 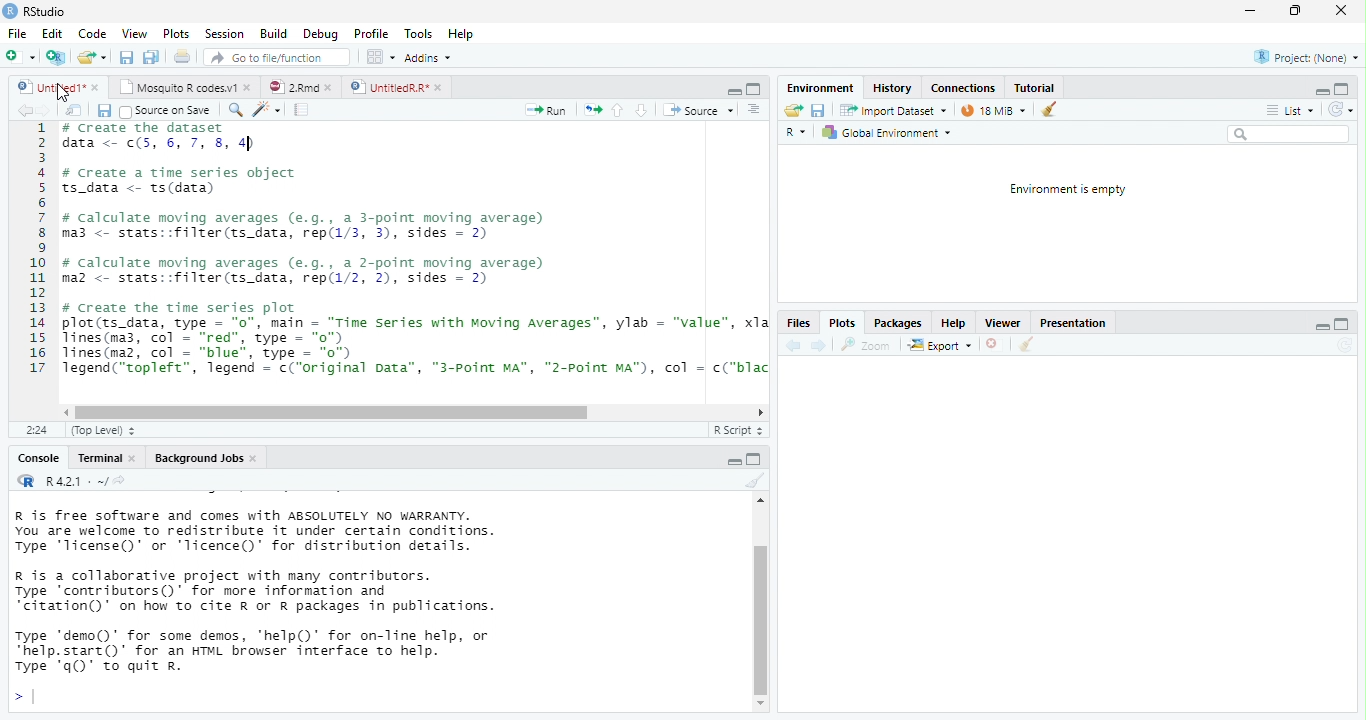 What do you see at coordinates (74, 480) in the screenshot?
I see `R 4.2.1 . ~/` at bounding box center [74, 480].